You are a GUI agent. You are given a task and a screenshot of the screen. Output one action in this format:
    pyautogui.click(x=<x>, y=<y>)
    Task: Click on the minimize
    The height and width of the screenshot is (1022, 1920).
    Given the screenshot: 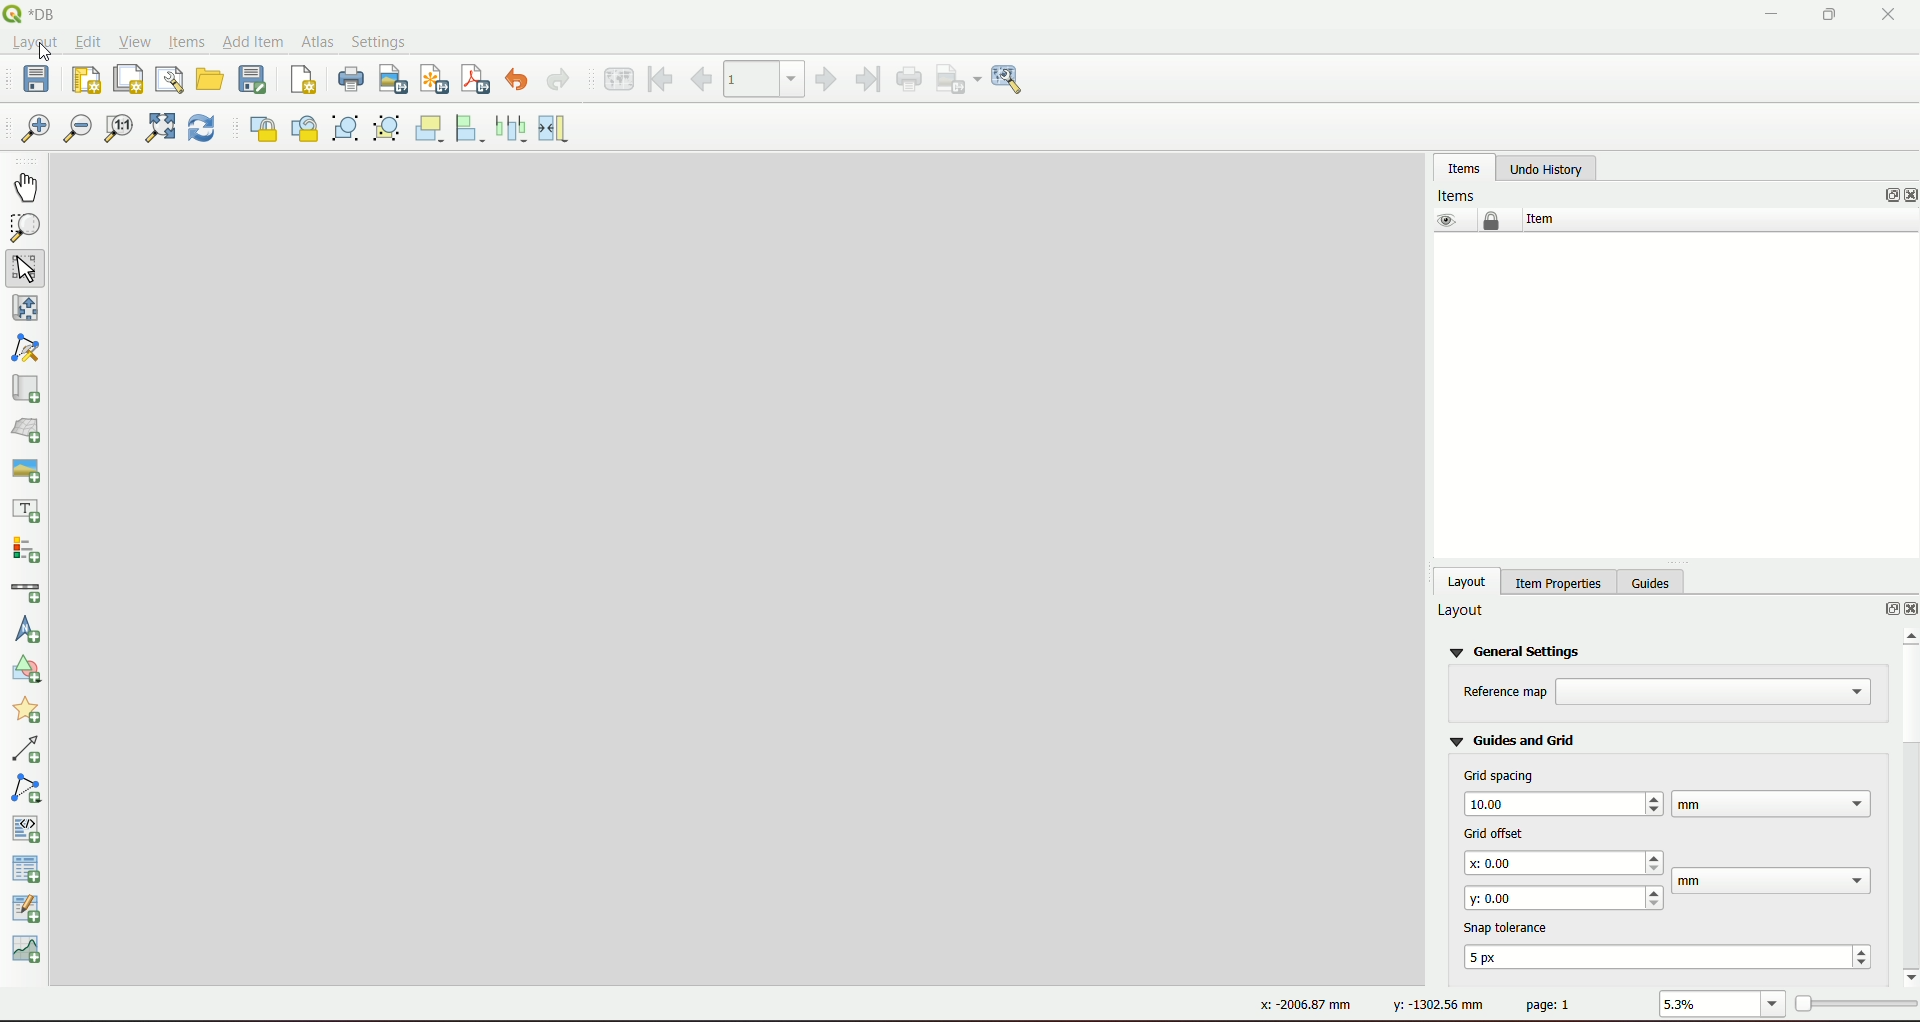 What is the action you would take?
    pyautogui.click(x=1769, y=15)
    